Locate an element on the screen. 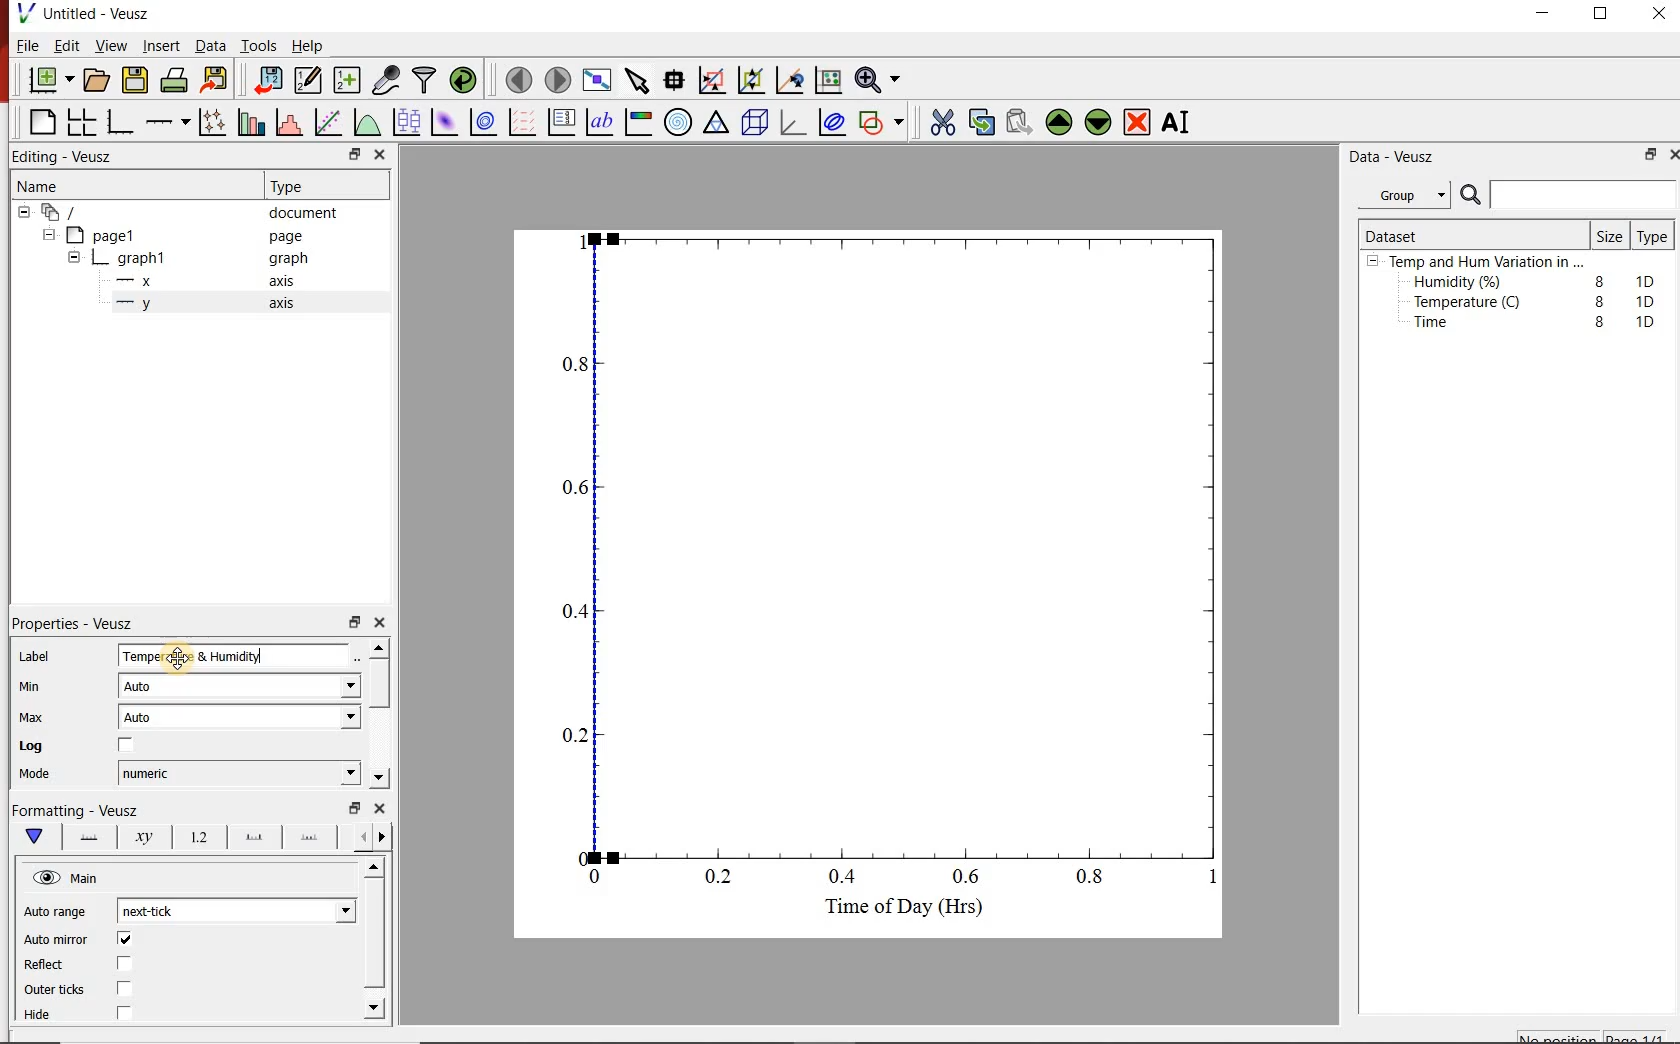 This screenshot has width=1680, height=1044. arrange graphs in a grid is located at coordinates (84, 119).